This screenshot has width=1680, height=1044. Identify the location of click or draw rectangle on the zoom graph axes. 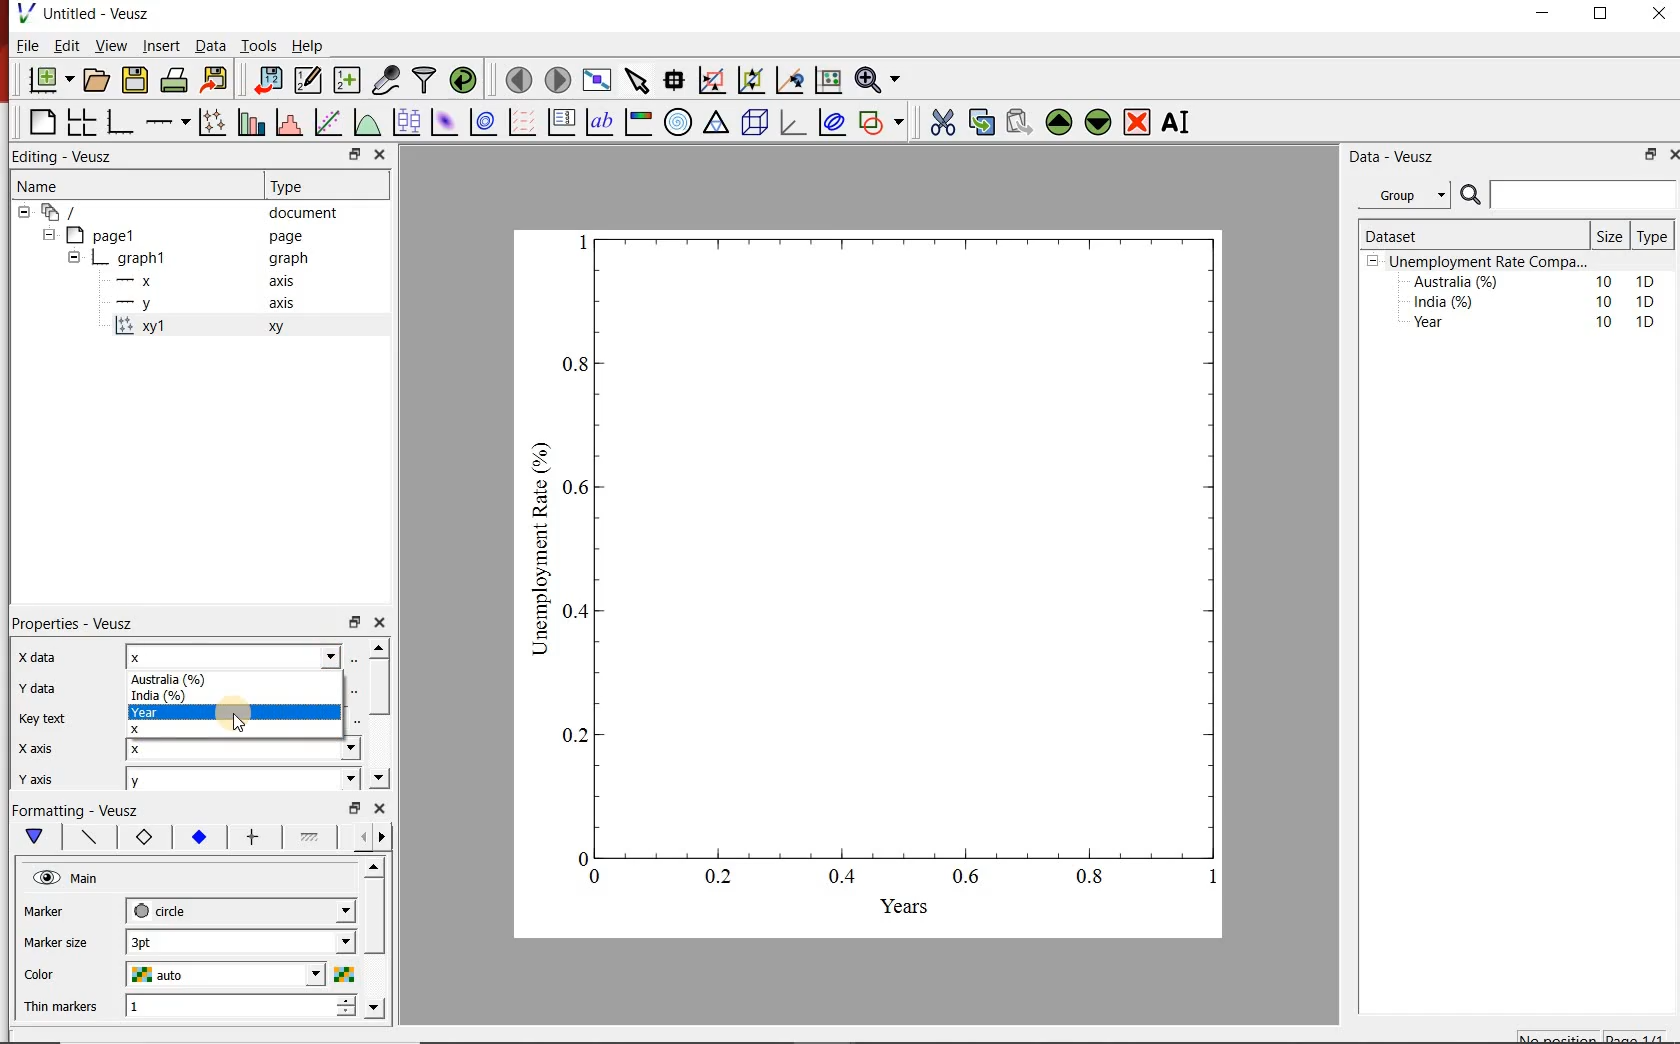
(713, 81).